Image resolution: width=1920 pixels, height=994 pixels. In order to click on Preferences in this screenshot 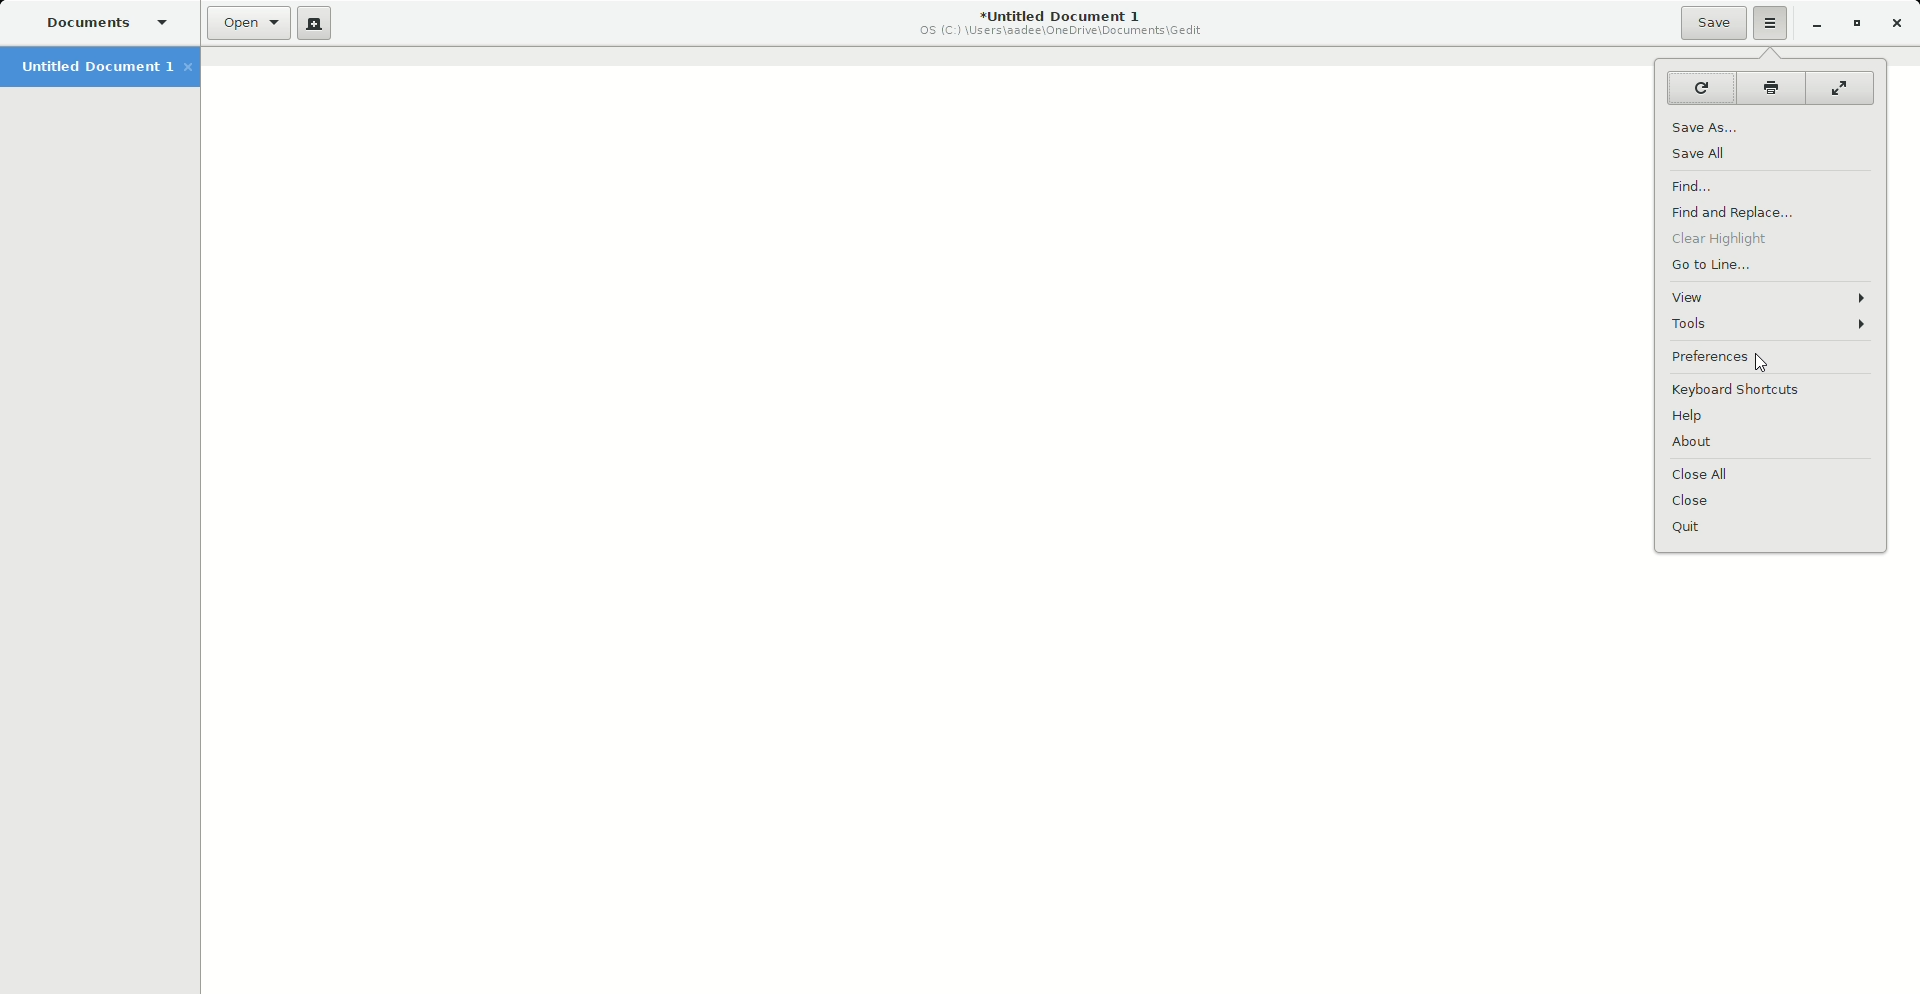, I will do `click(1742, 358)`.